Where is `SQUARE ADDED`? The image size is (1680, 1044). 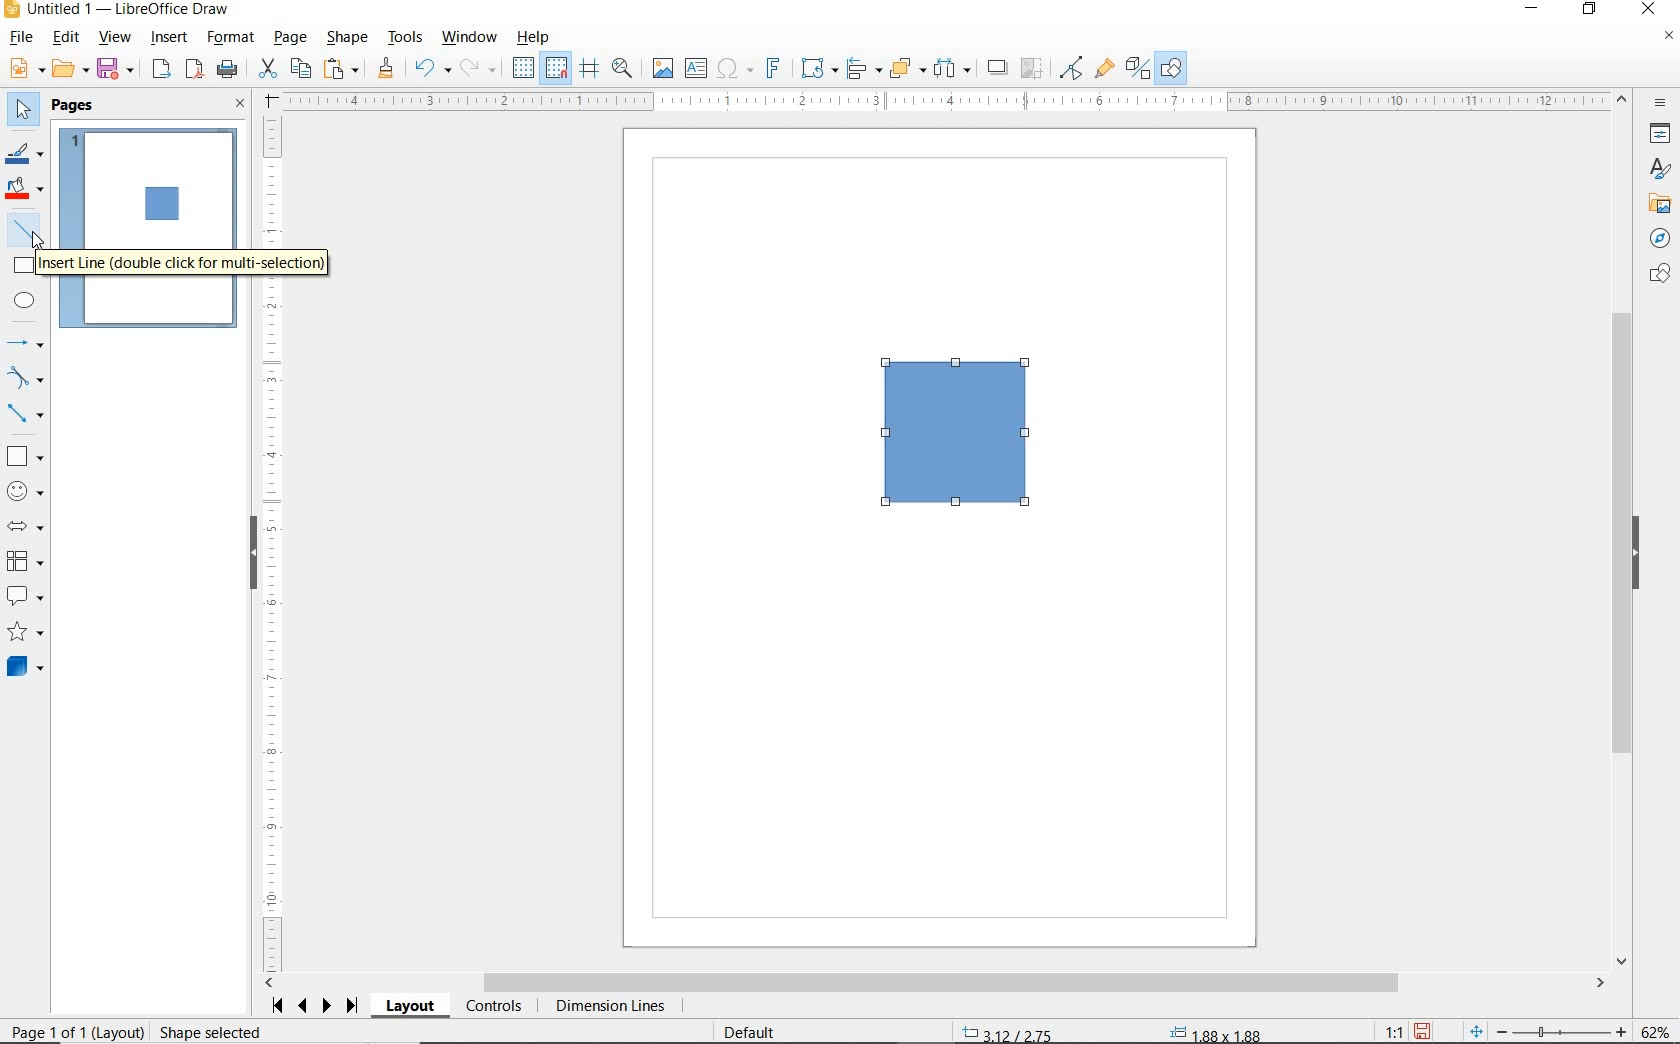
SQUARE ADDED is located at coordinates (159, 206).